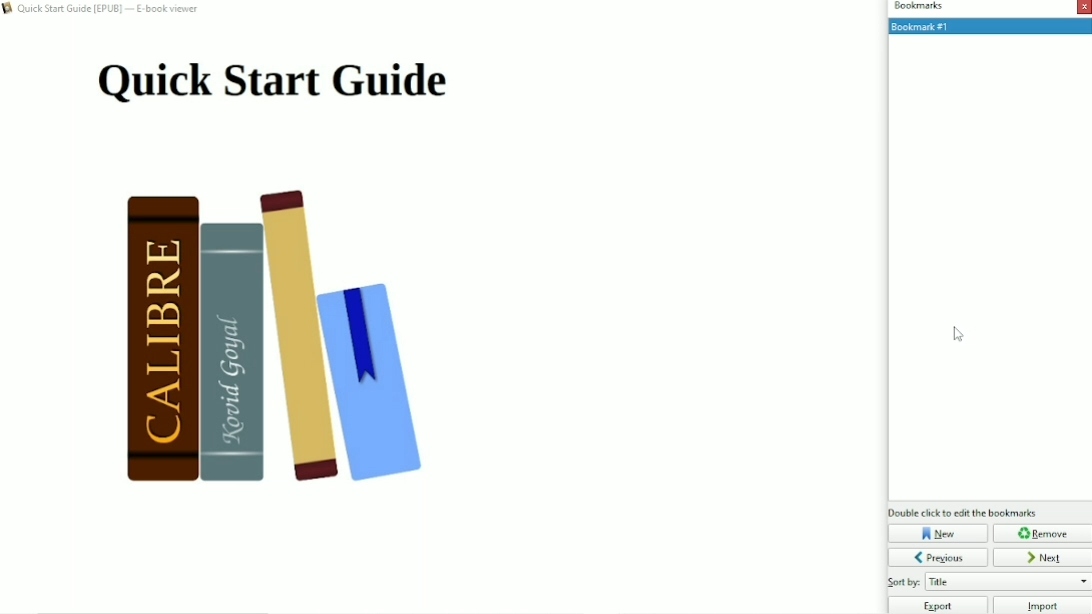 This screenshot has height=614, width=1092. I want to click on Double click to edit the bookmarks, so click(963, 512).